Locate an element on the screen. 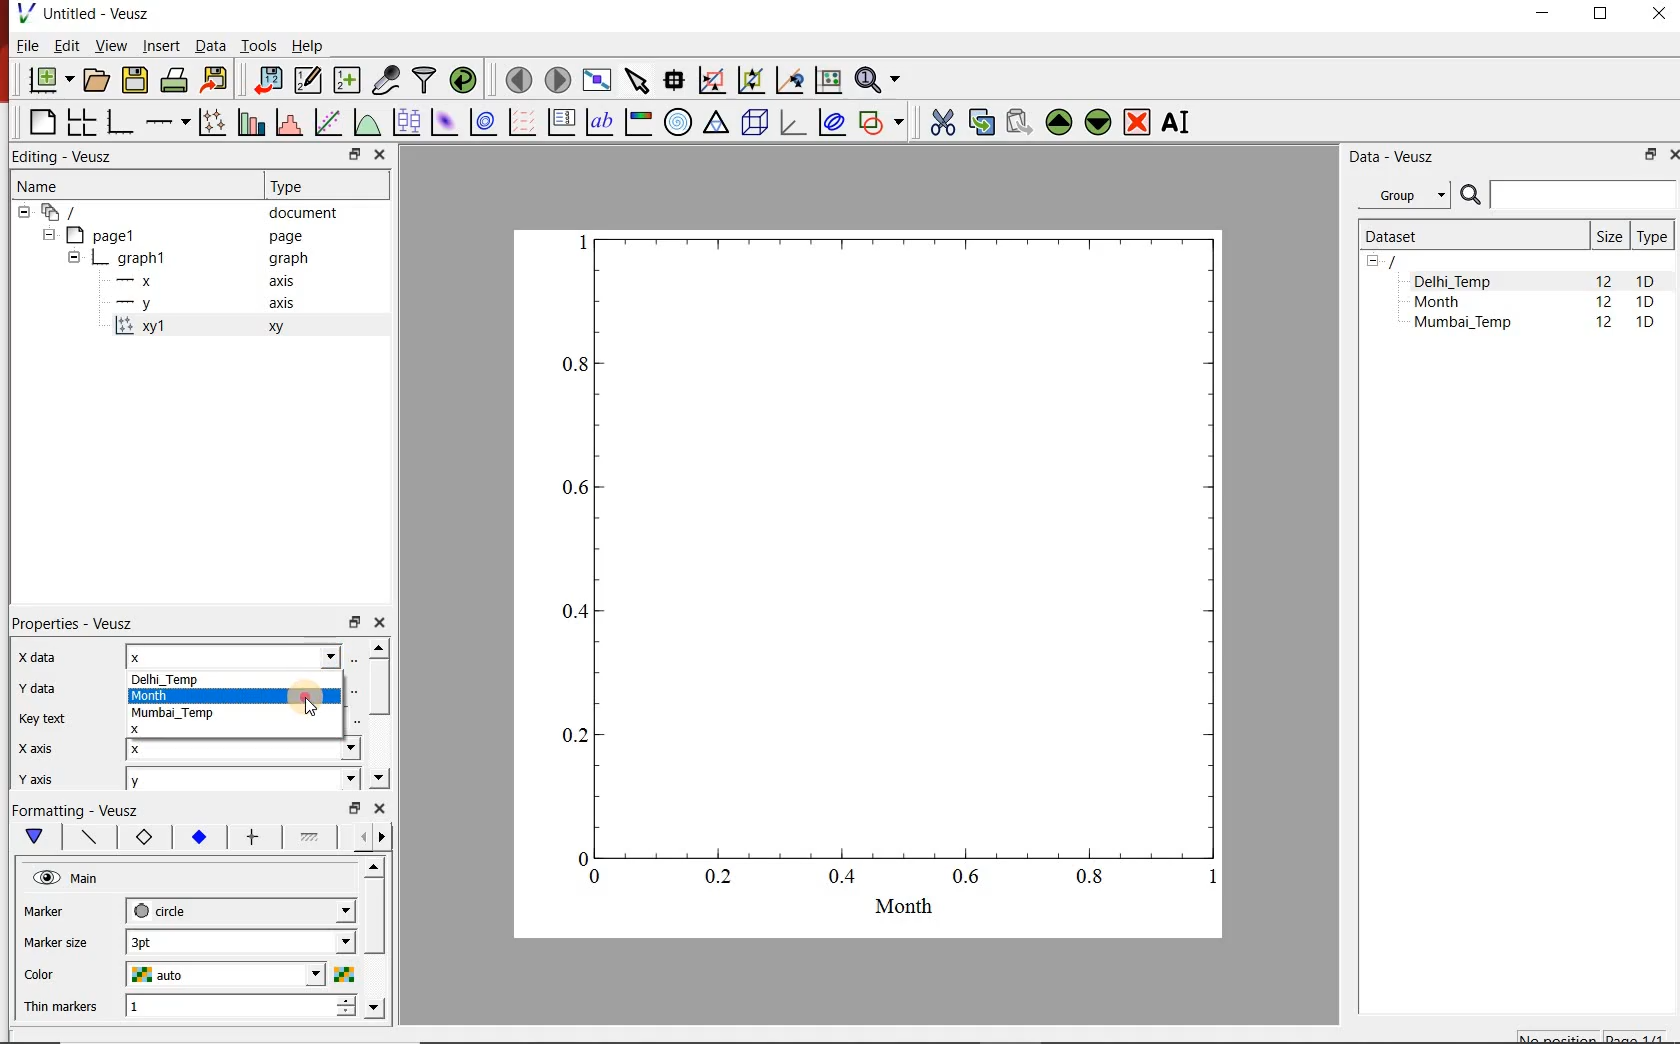  Axis label is located at coordinates (140, 837).